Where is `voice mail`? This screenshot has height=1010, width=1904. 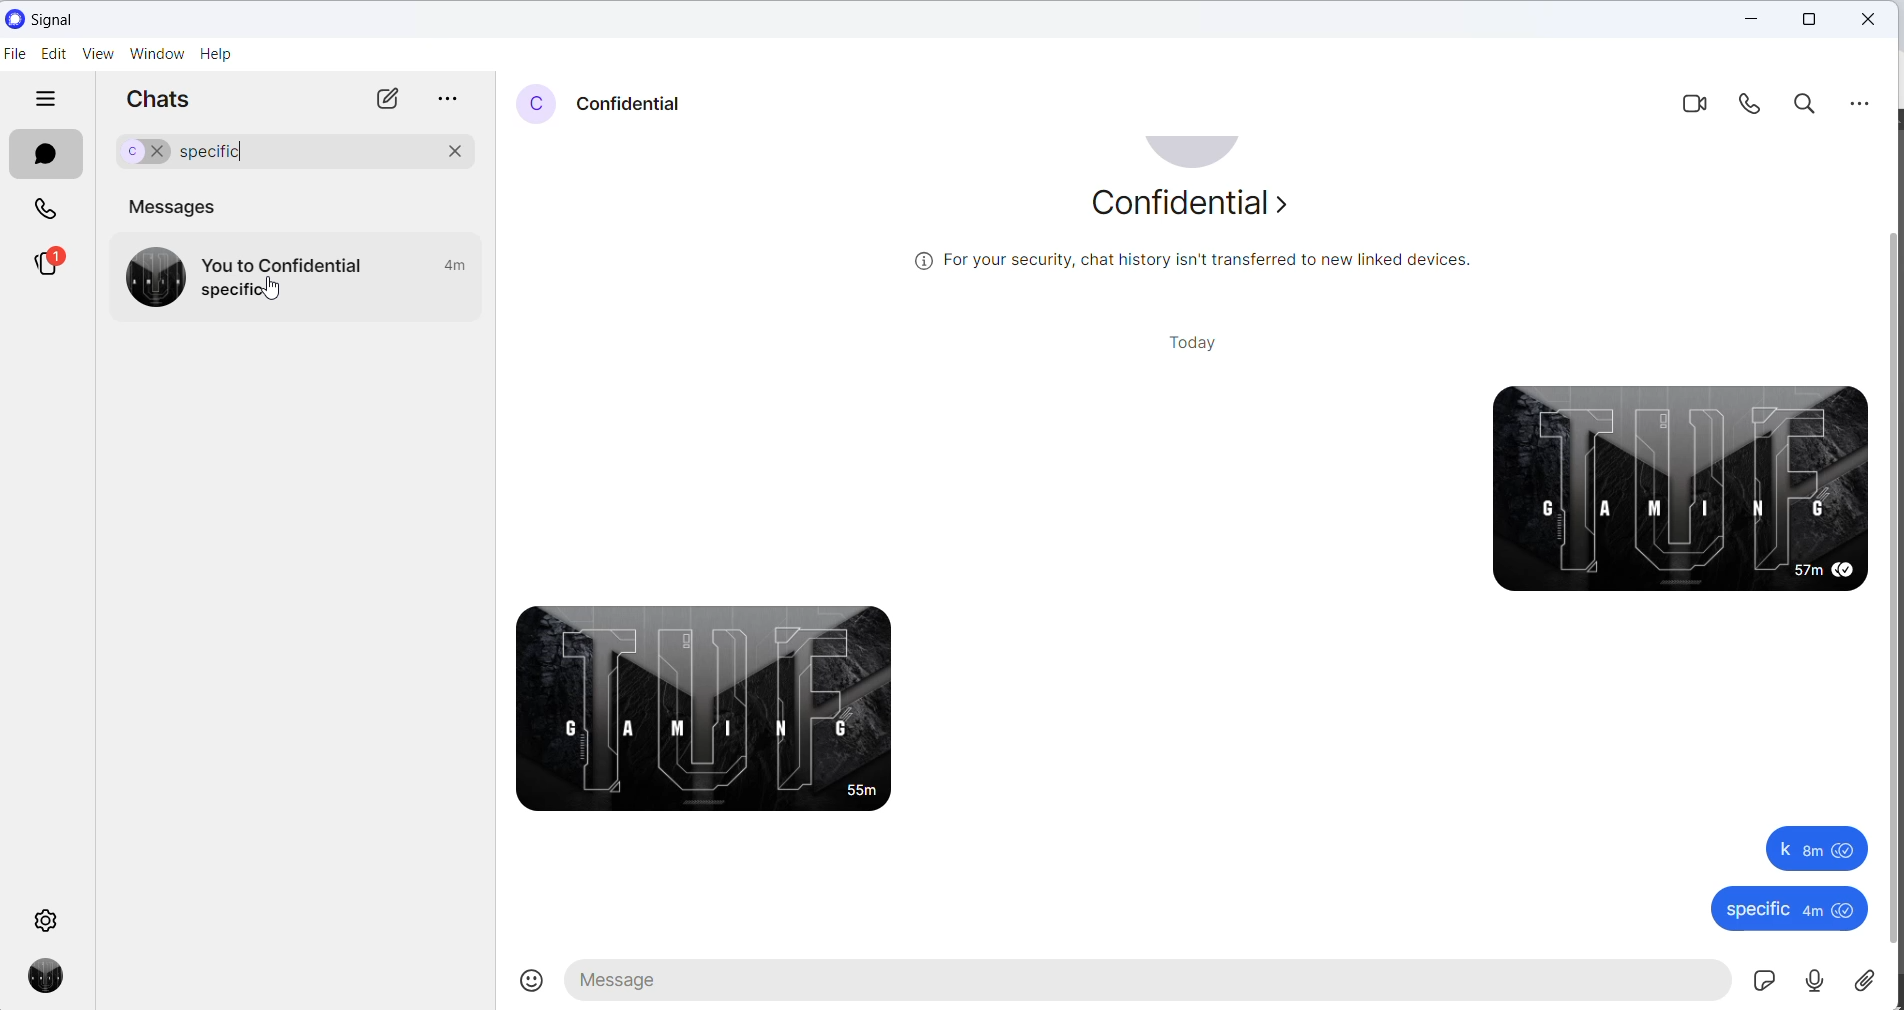 voice mail is located at coordinates (1812, 983).